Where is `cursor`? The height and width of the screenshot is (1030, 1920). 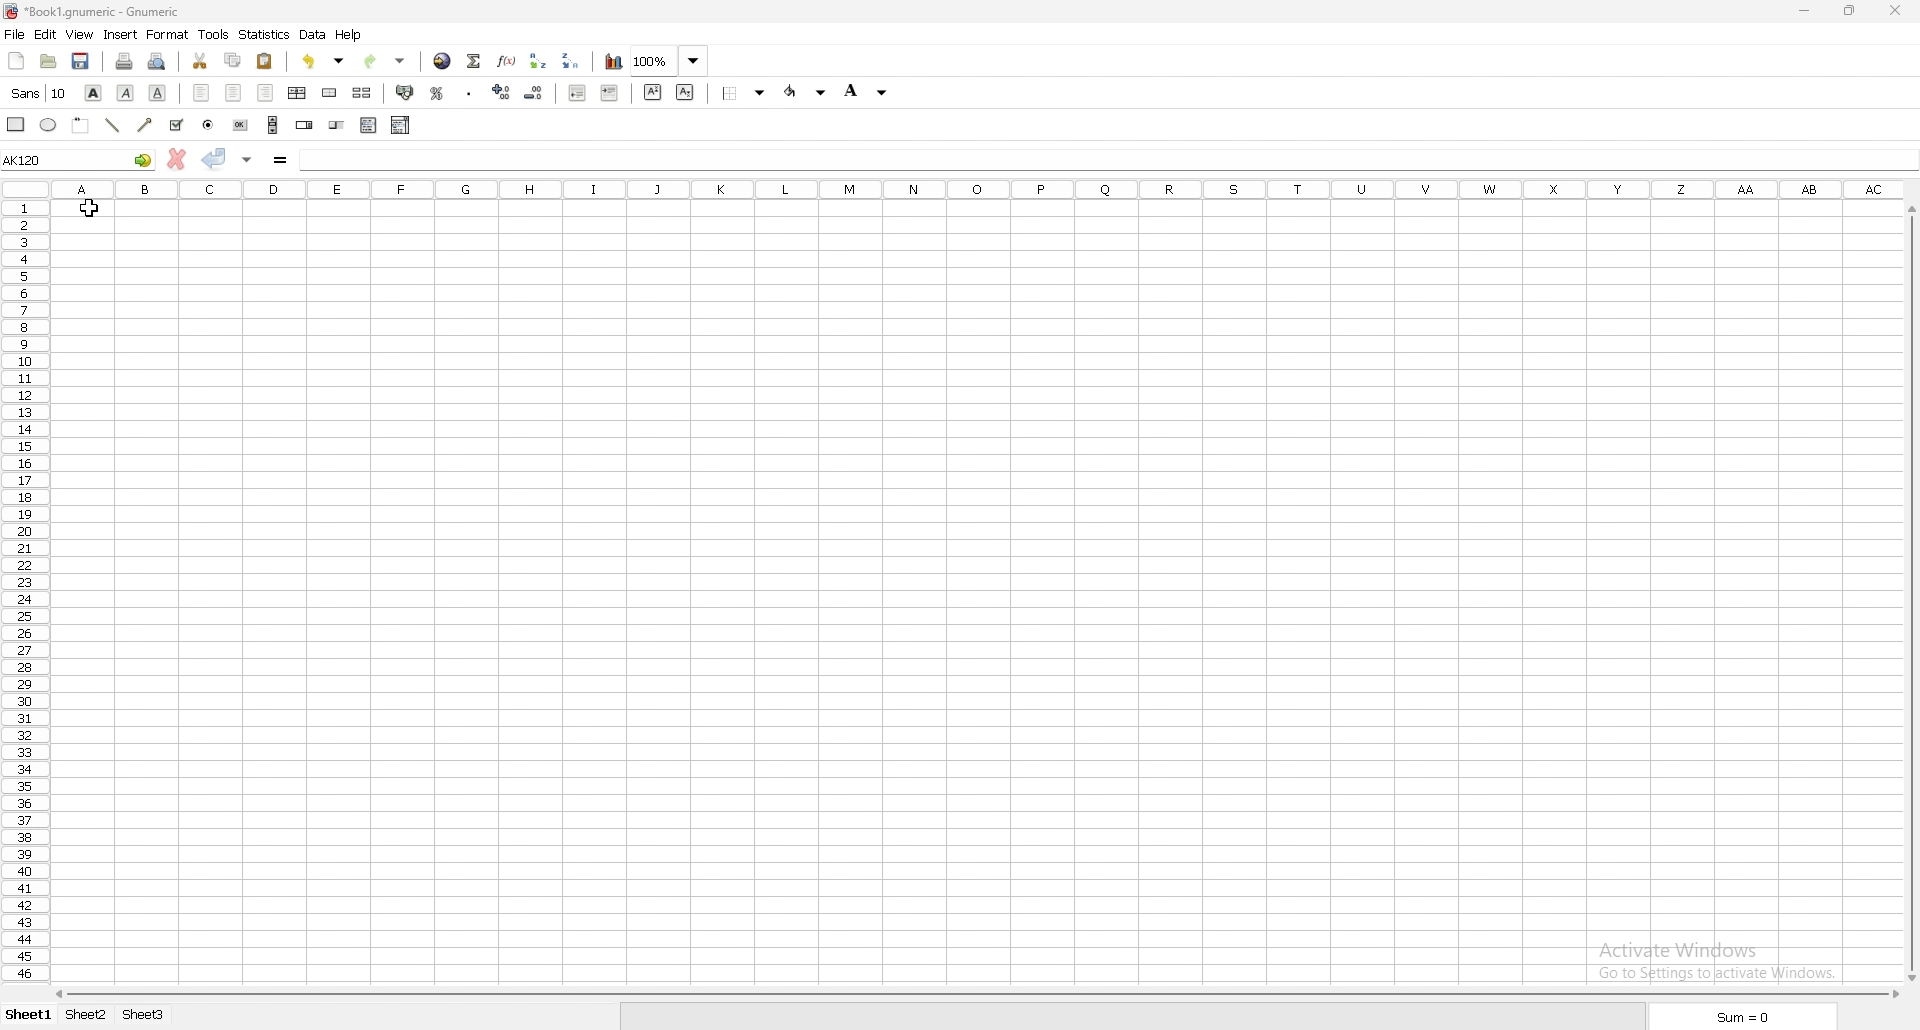
cursor is located at coordinates (91, 208).